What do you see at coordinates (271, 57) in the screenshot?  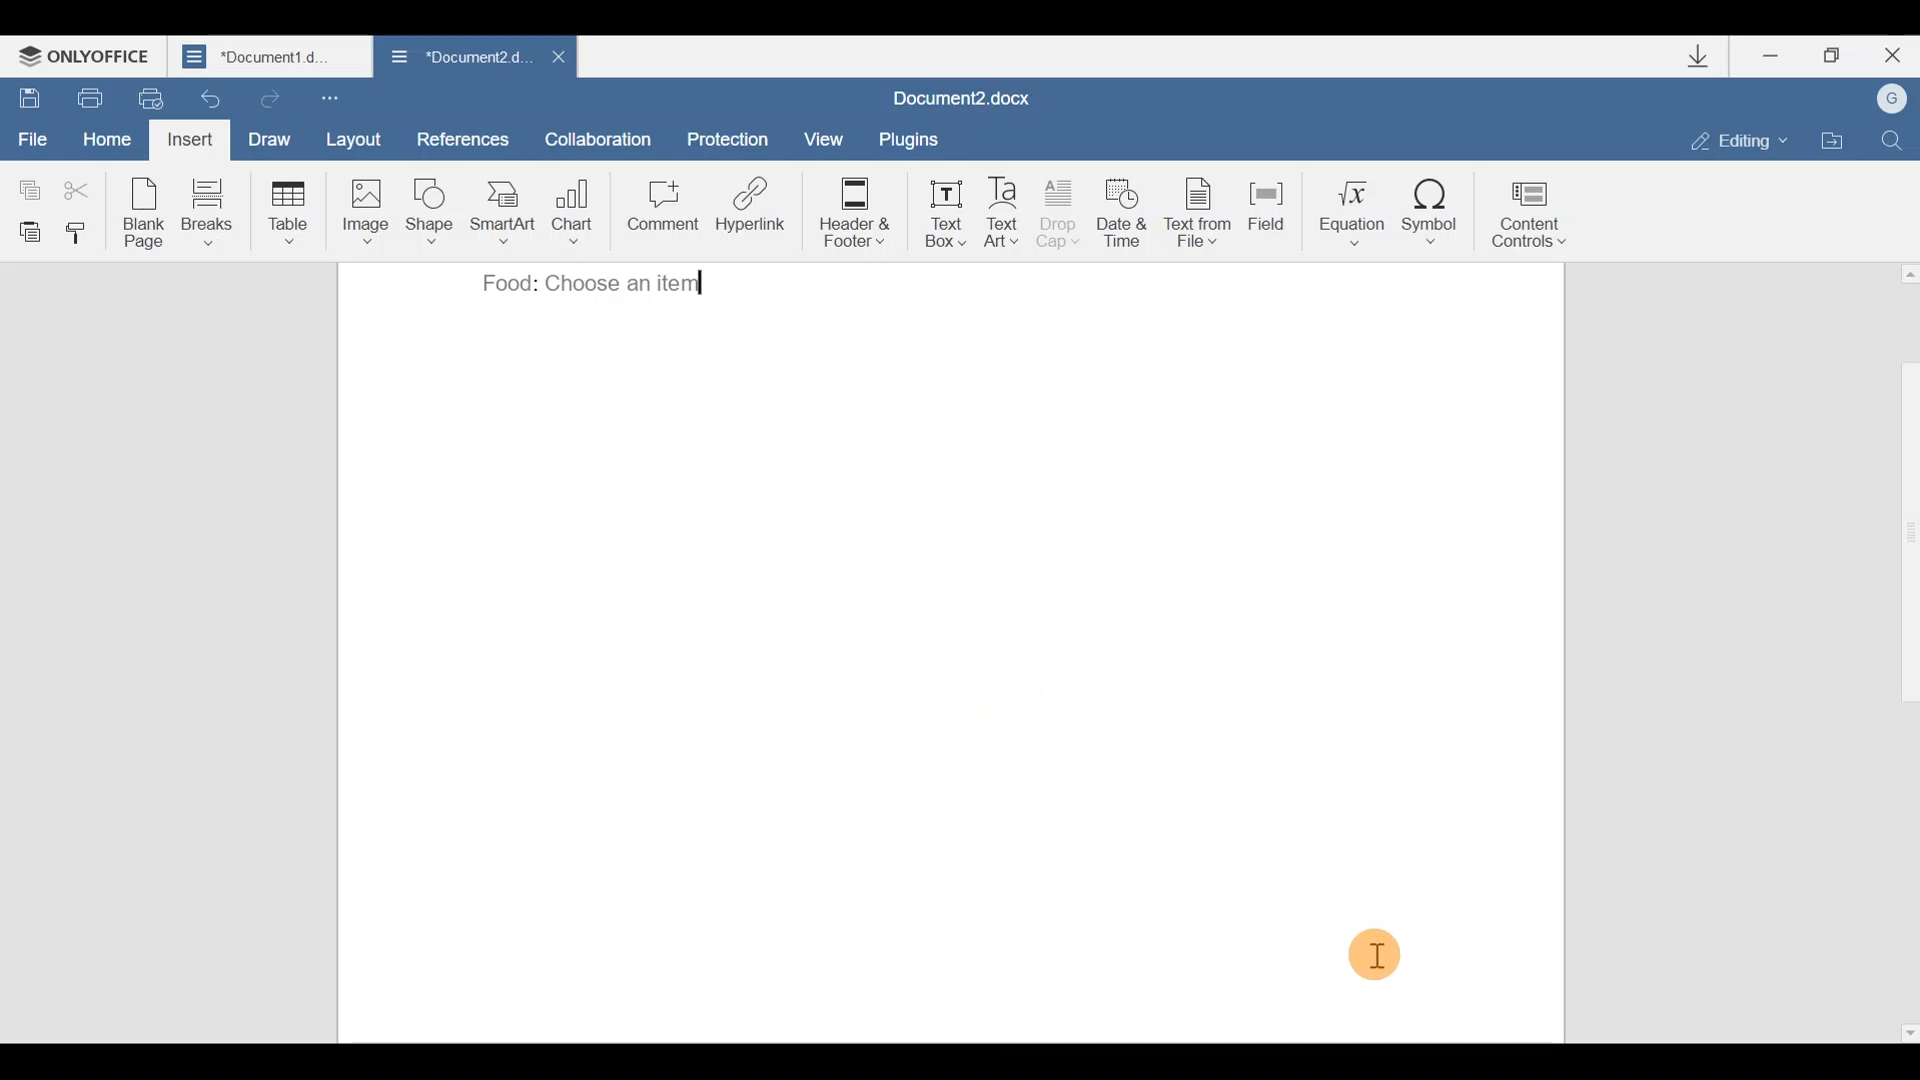 I see `Document1.d..` at bounding box center [271, 57].